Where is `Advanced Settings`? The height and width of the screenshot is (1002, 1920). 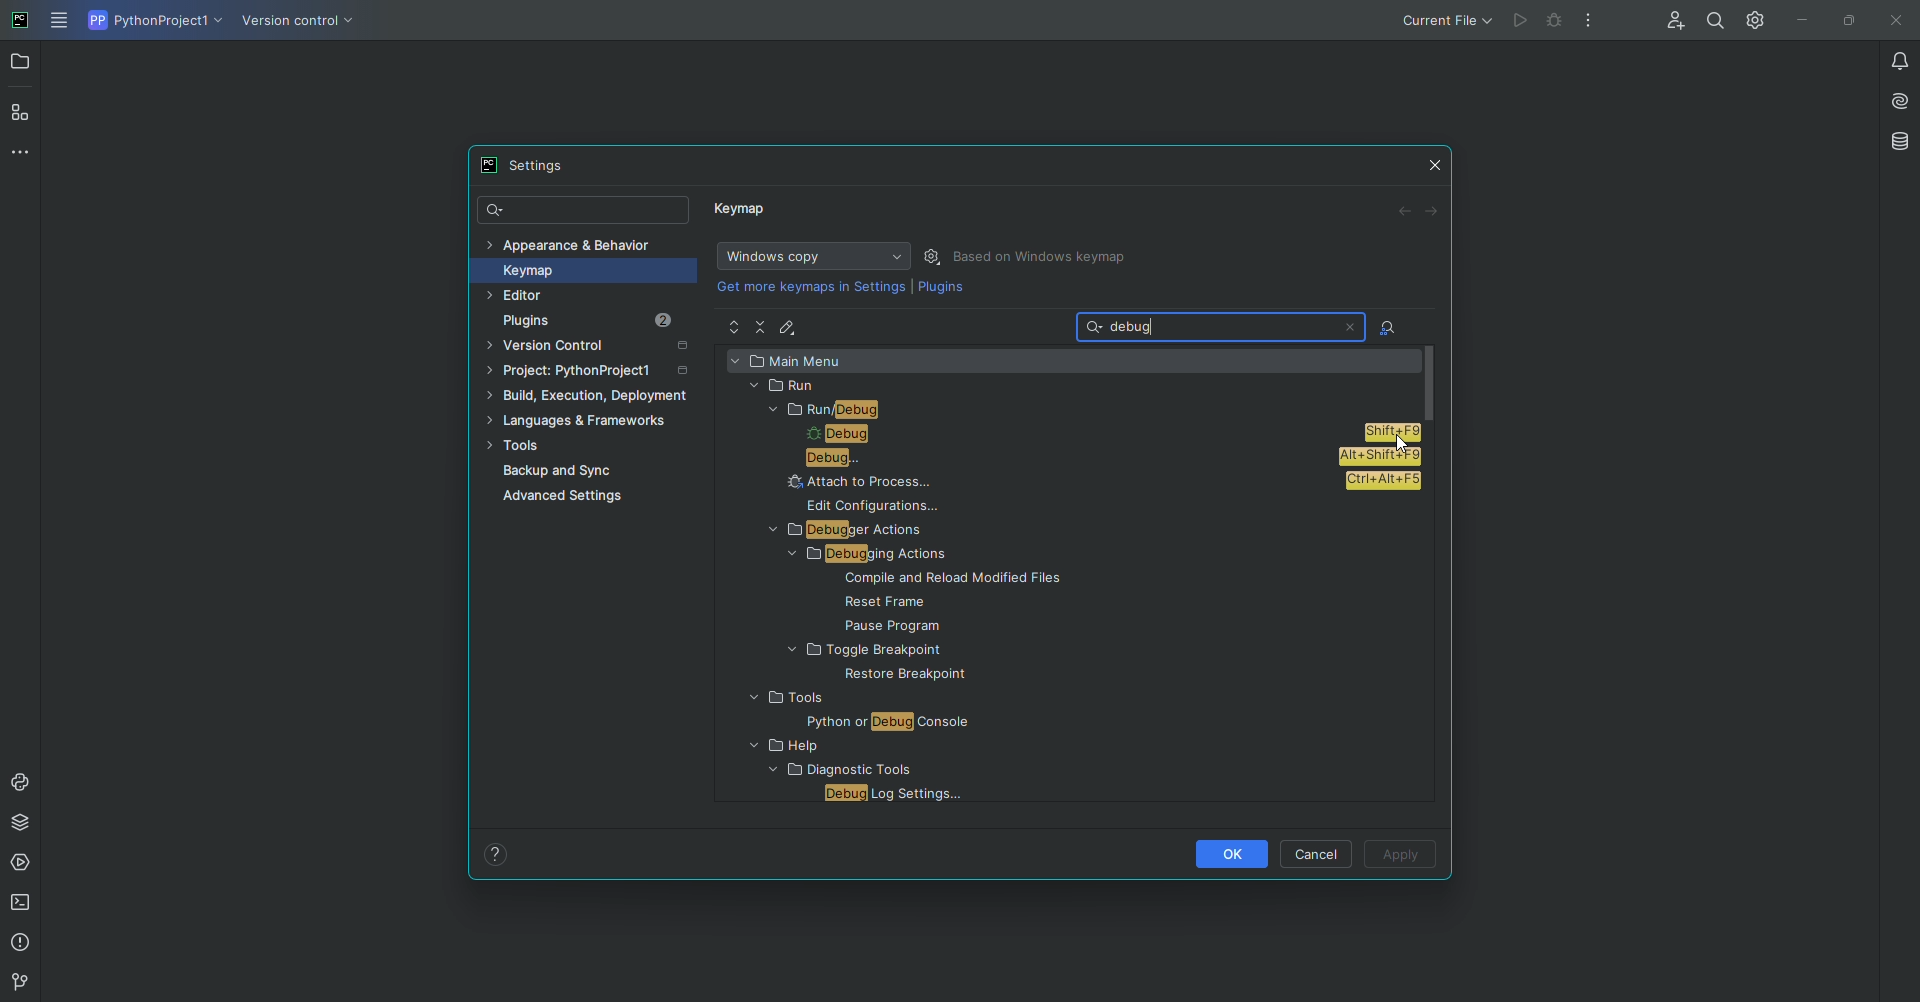 Advanced Settings is located at coordinates (568, 499).